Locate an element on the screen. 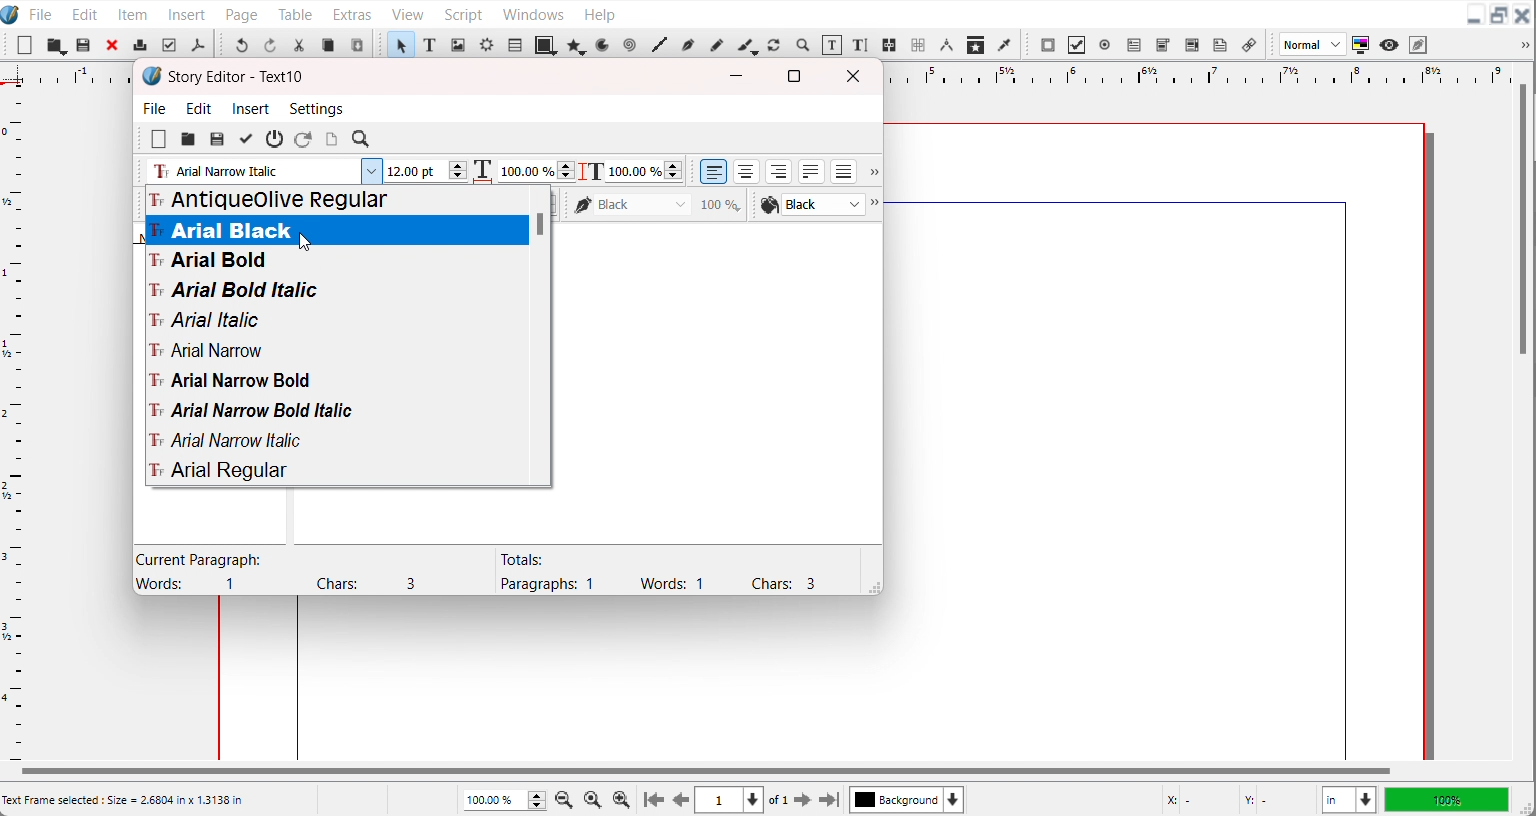  Edit content with frame is located at coordinates (832, 45).